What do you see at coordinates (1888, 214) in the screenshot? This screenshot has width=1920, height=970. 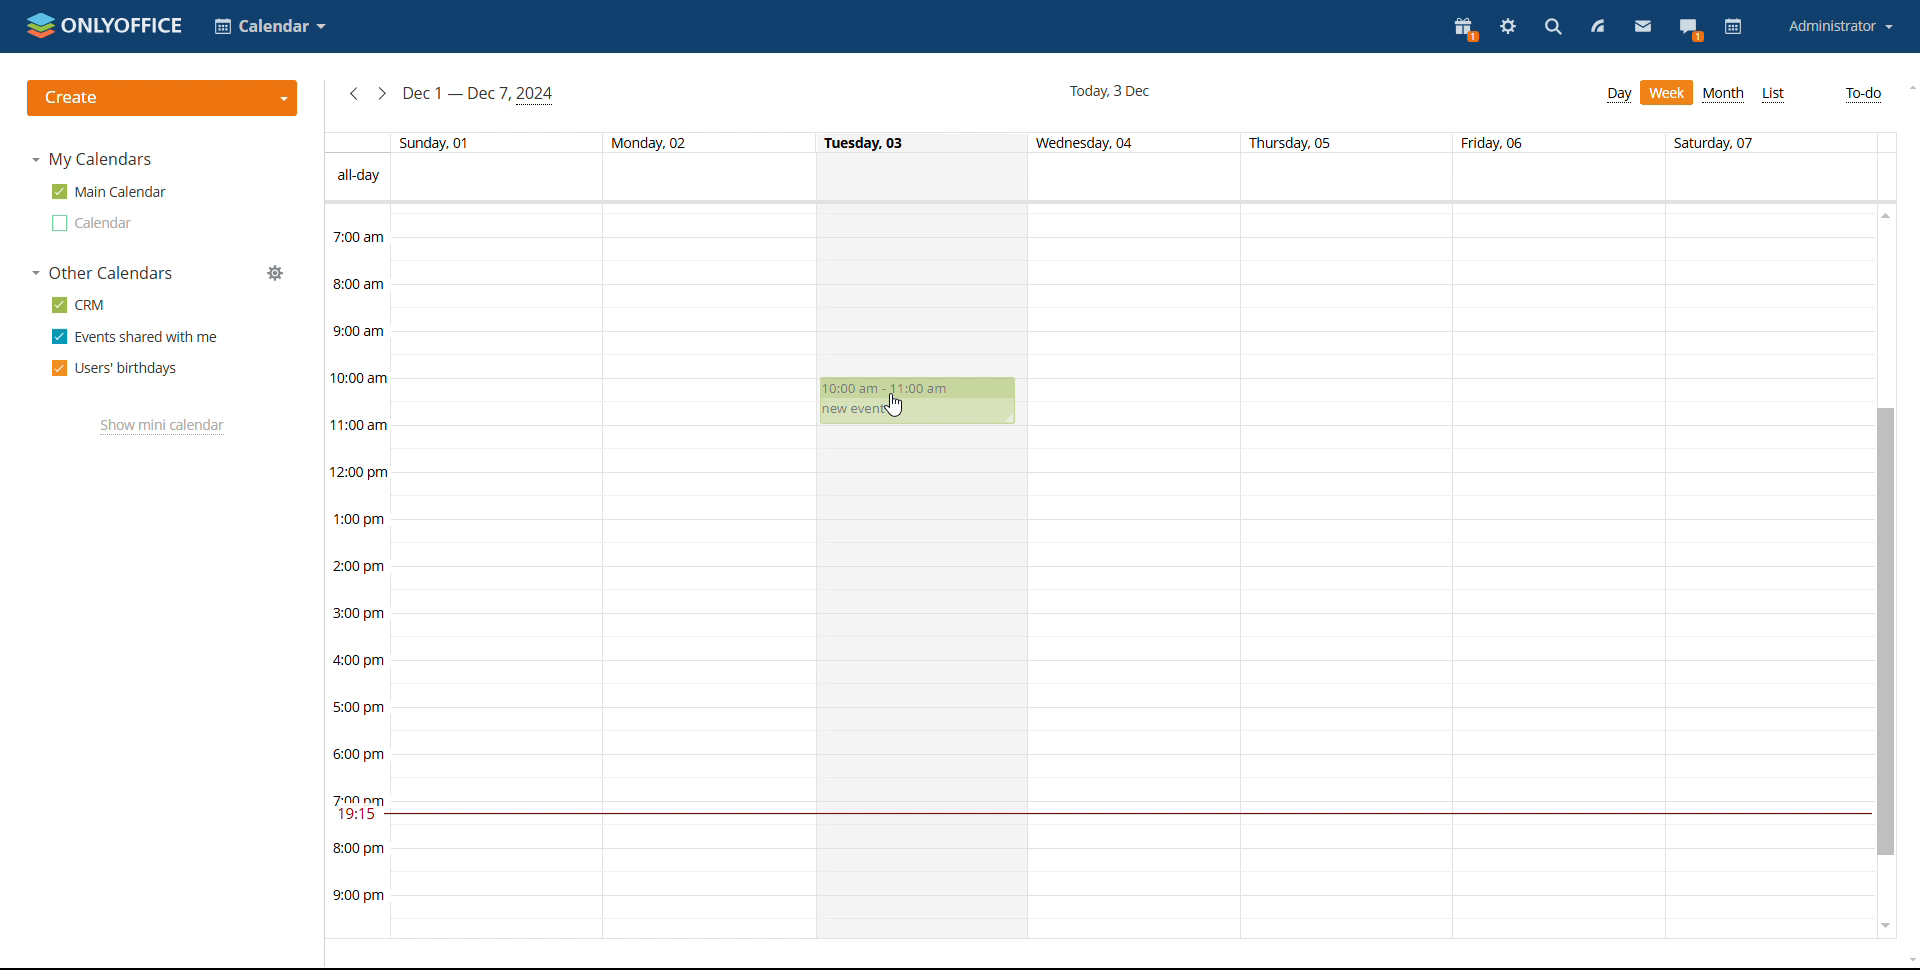 I see `scroll  up` at bounding box center [1888, 214].